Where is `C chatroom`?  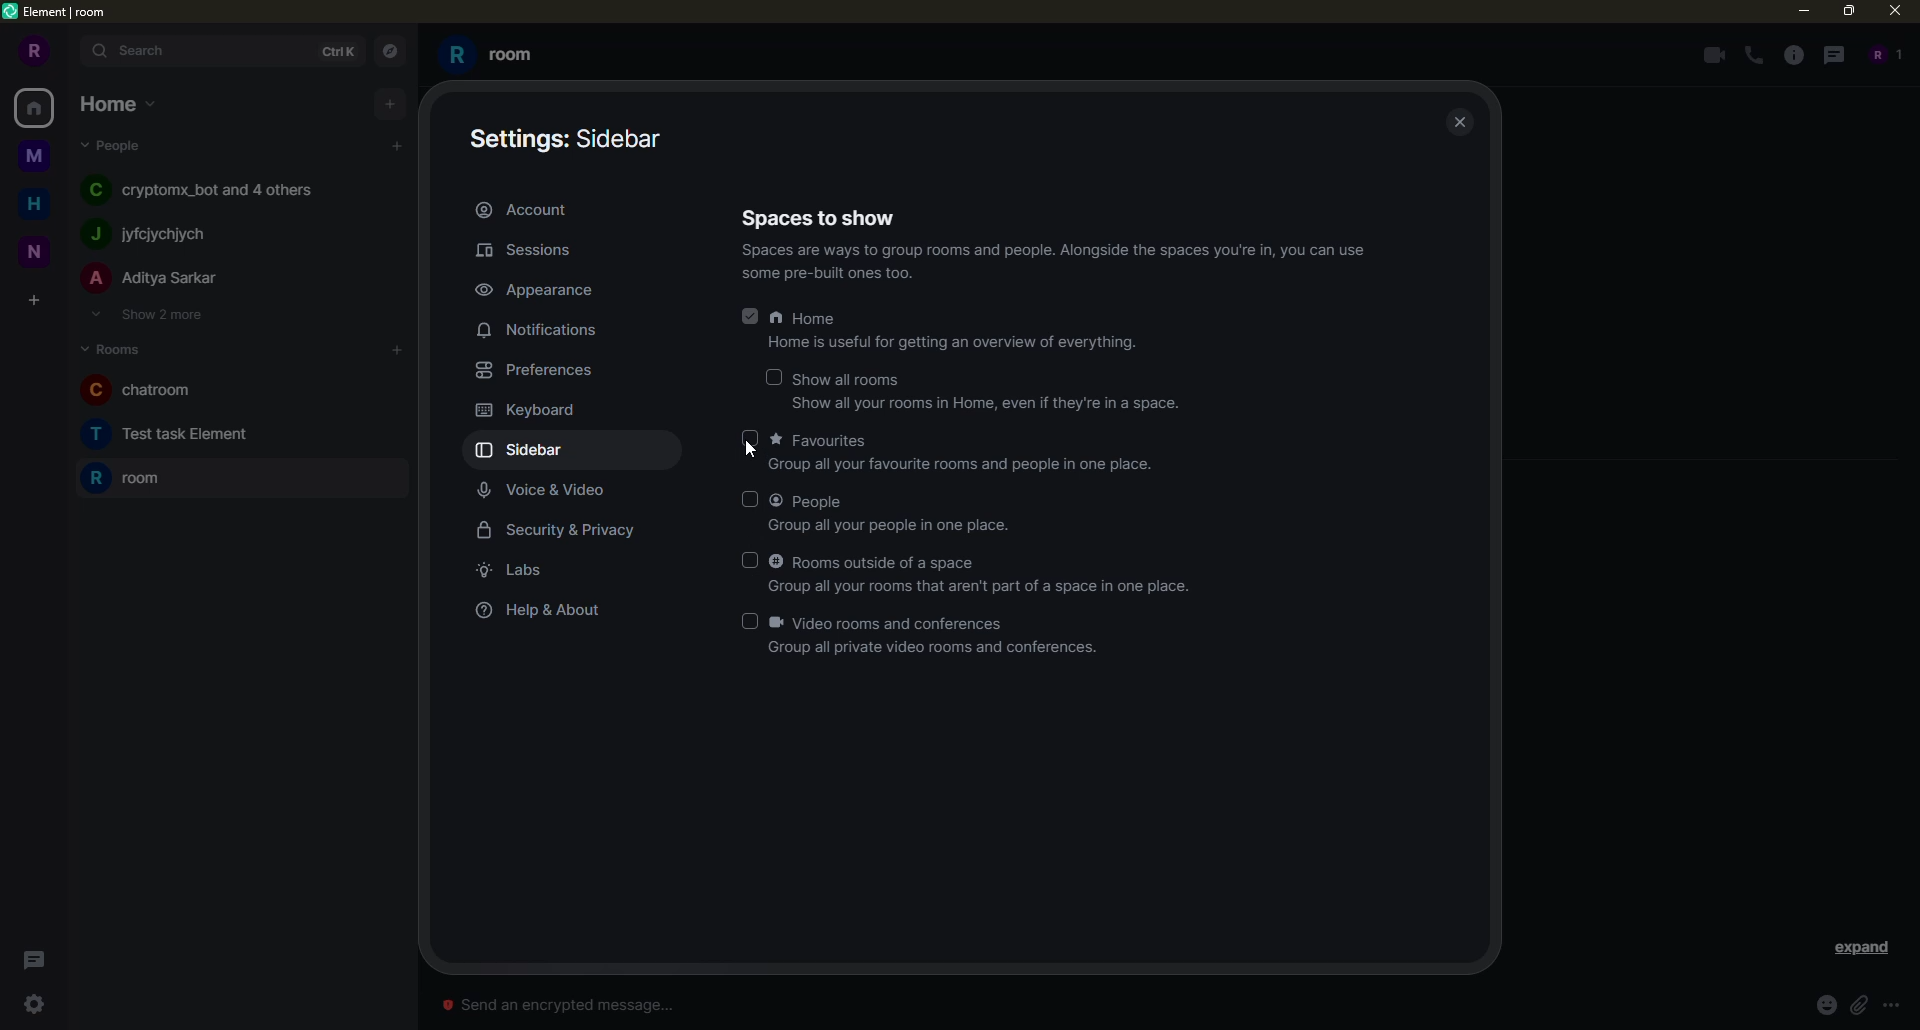 C chatroom is located at coordinates (139, 388).